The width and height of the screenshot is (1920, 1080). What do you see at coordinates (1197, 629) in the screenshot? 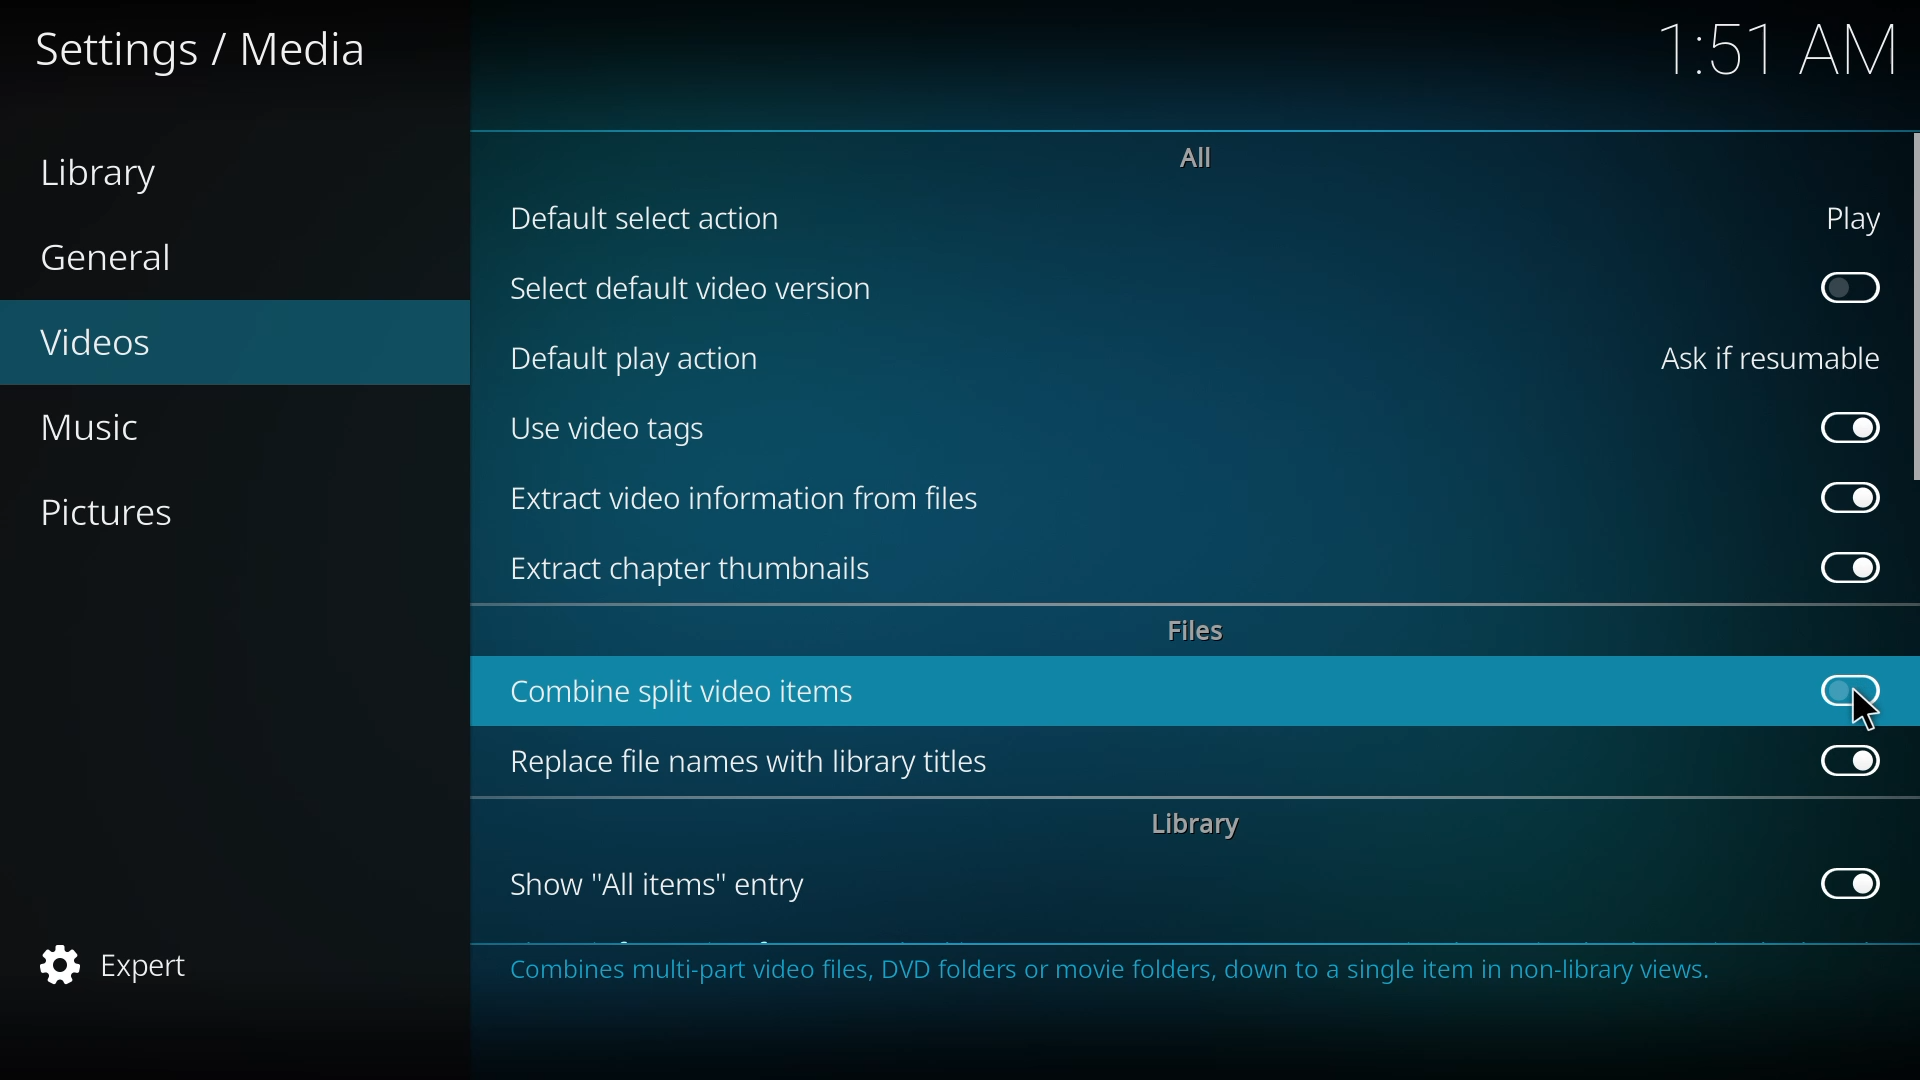
I see `files` at bounding box center [1197, 629].